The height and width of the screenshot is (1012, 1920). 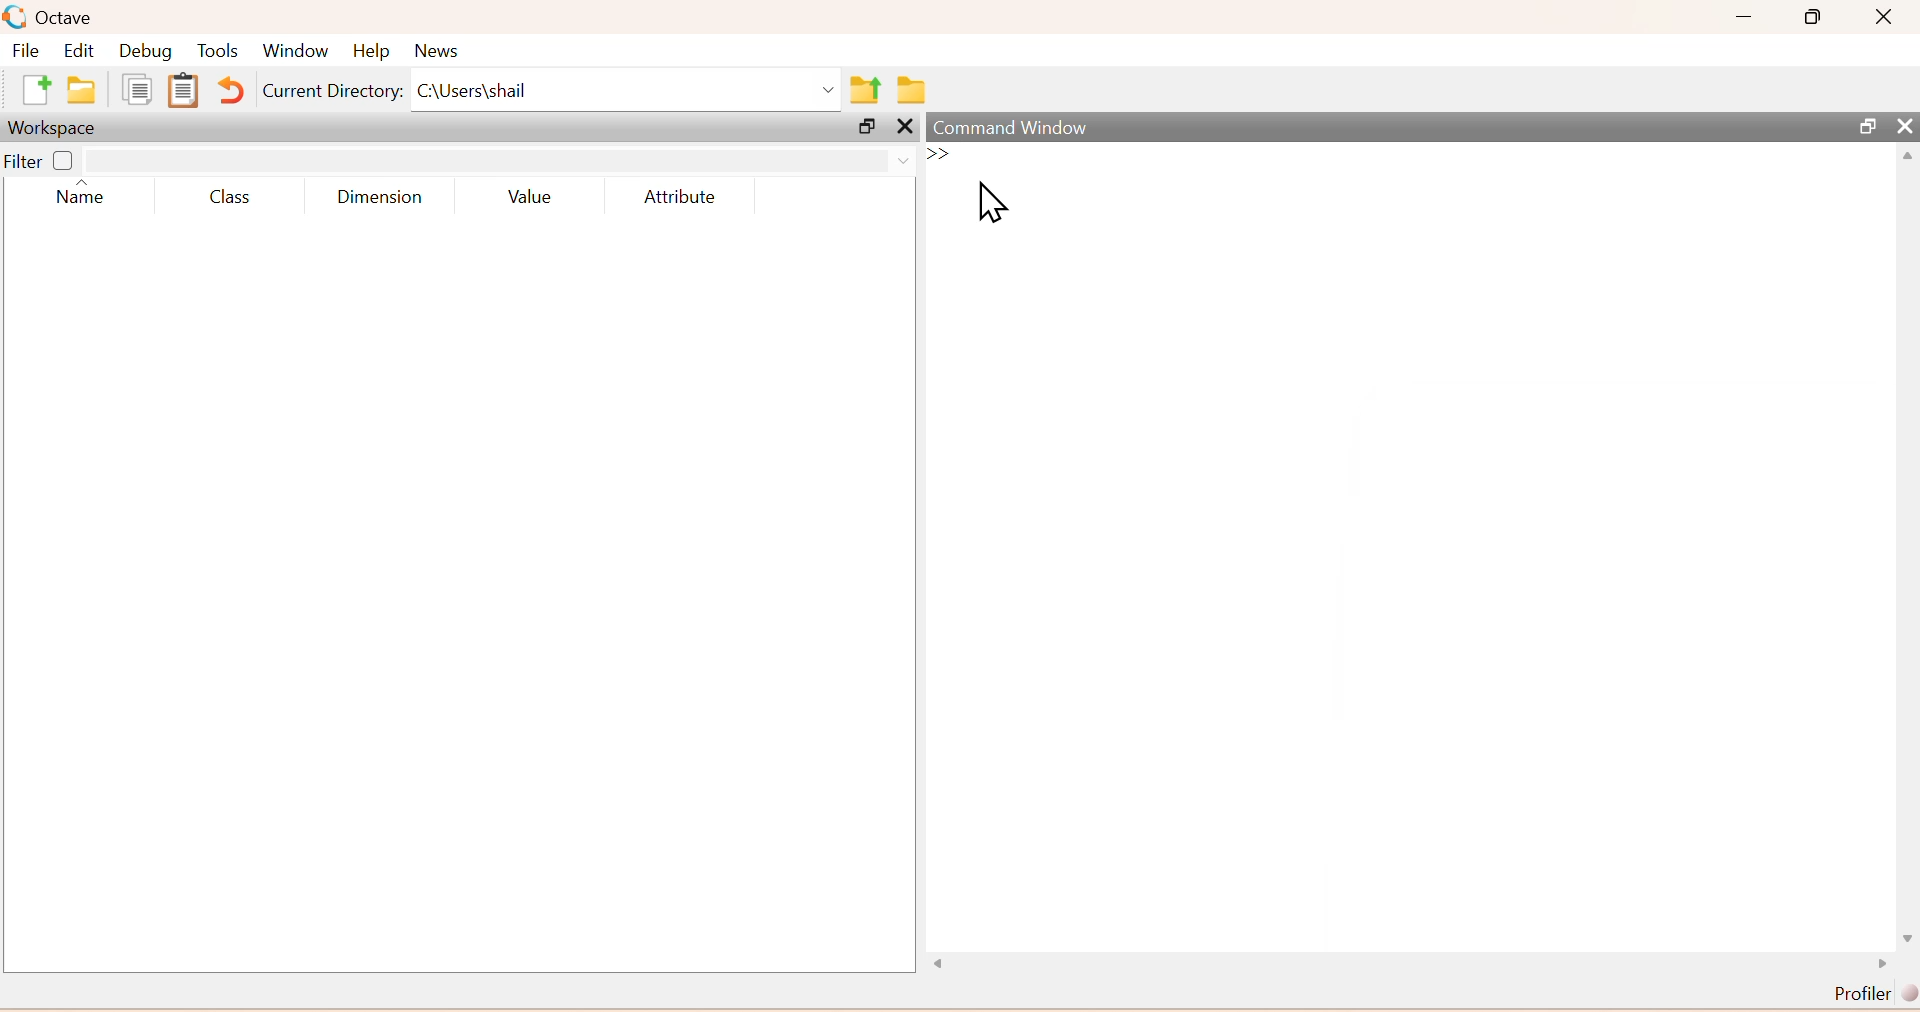 I want to click on new script, so click(x=40, y=90).